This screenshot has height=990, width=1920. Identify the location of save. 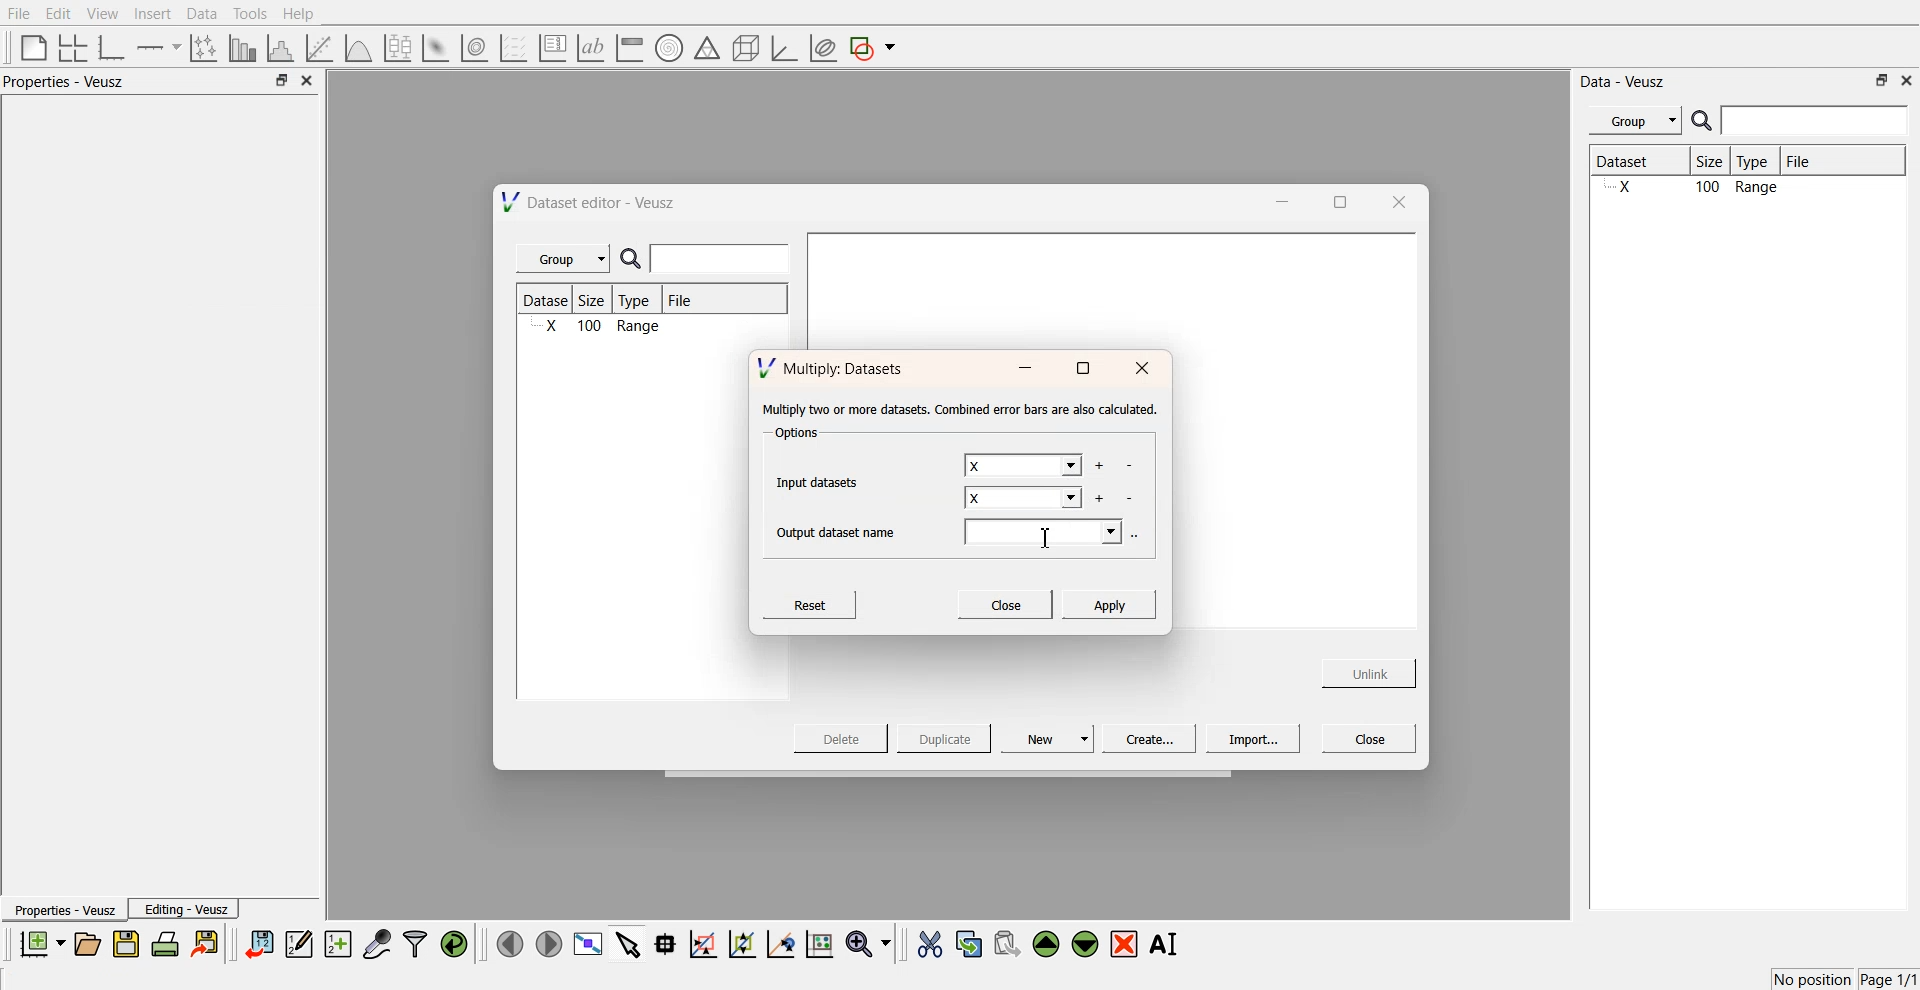
(129, 944).